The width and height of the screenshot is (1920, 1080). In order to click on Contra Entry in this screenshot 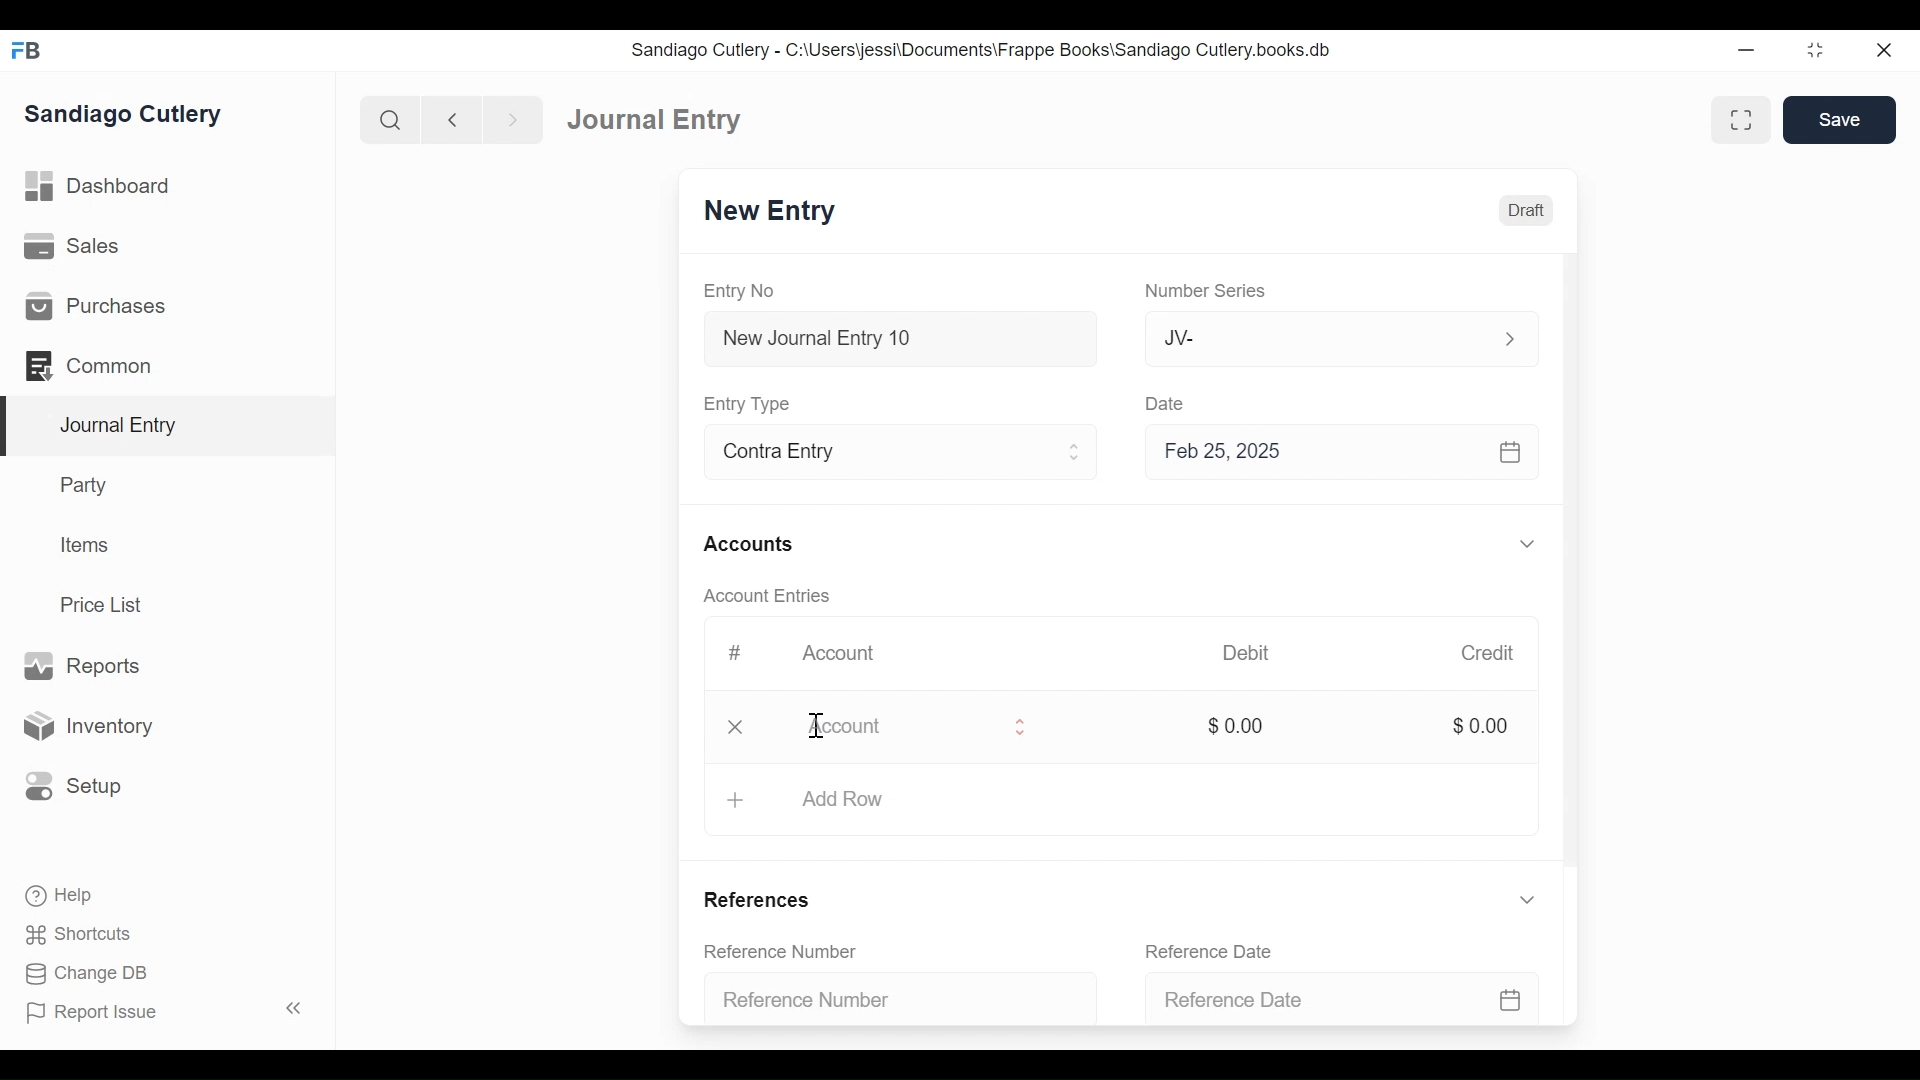, I will do `click(873, 454)`.